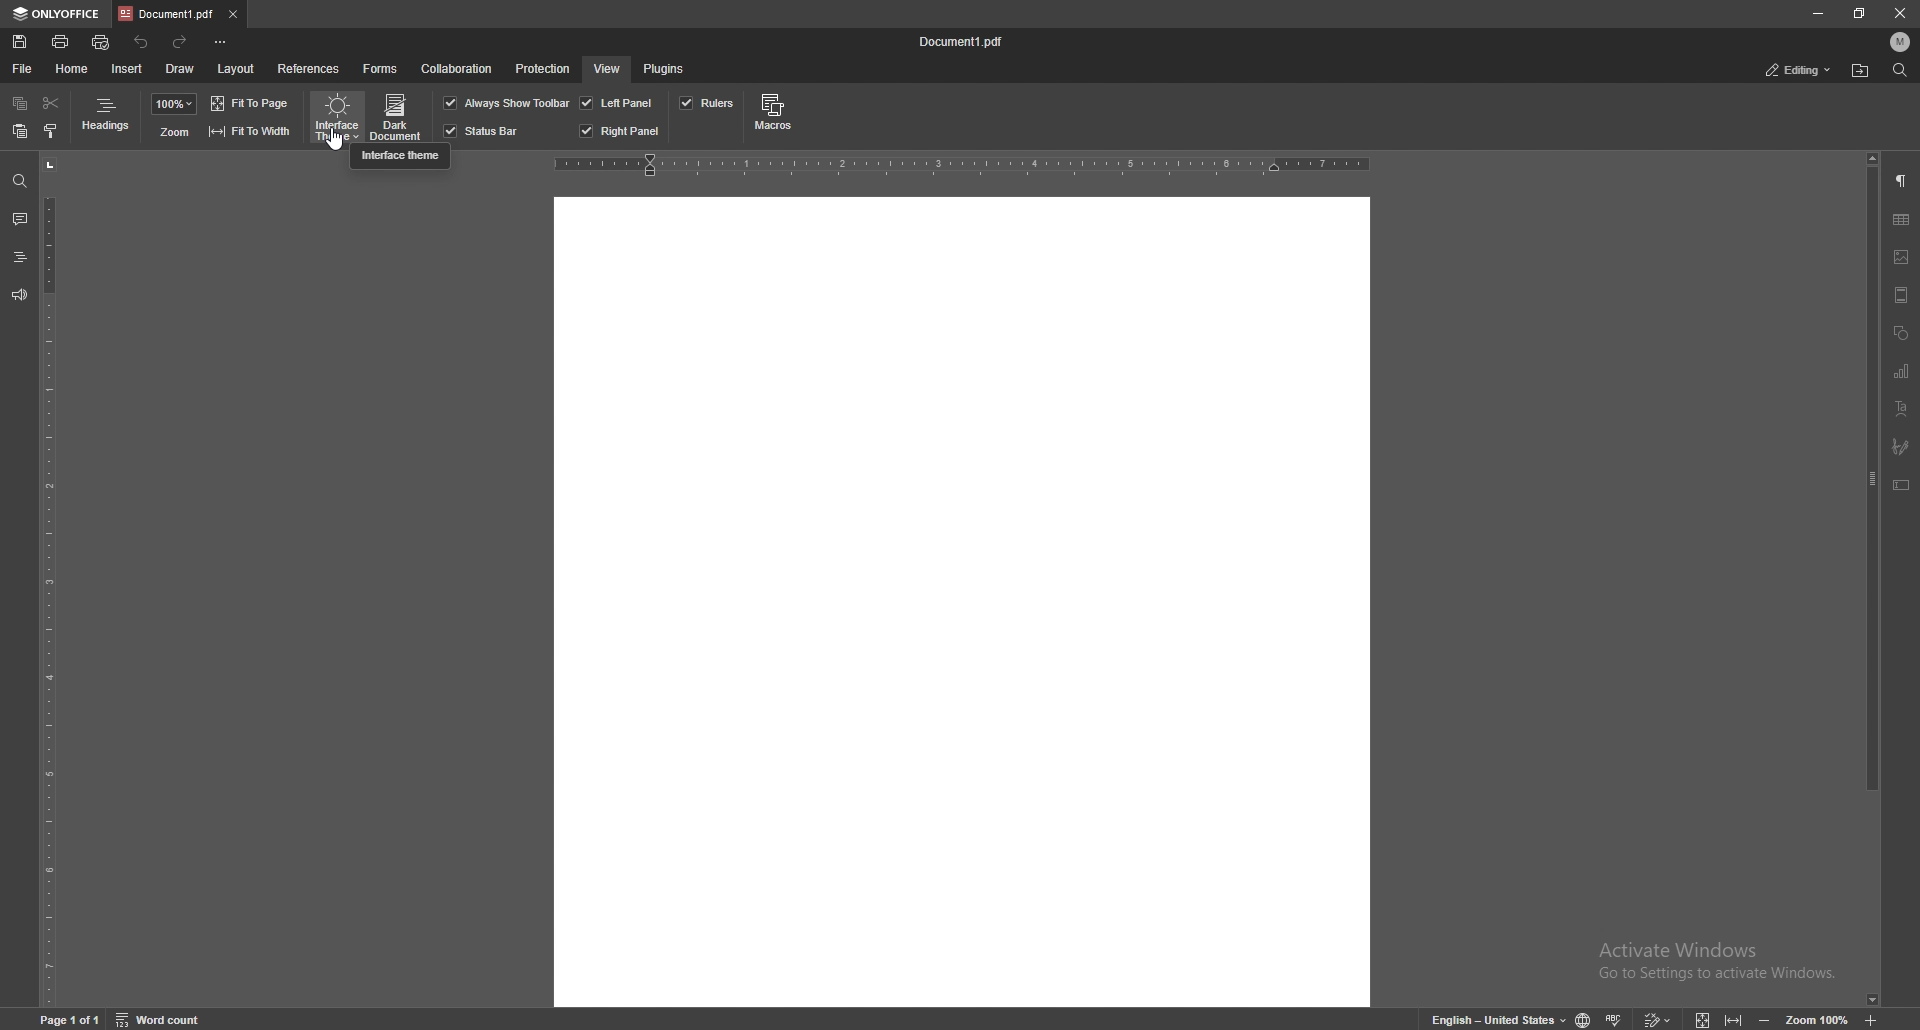 This screenshot has width=1920, height=1030. What do you see at coordinates (622, 131) in the screenshot?
I see `right panel` at bounding box center [622, 131].